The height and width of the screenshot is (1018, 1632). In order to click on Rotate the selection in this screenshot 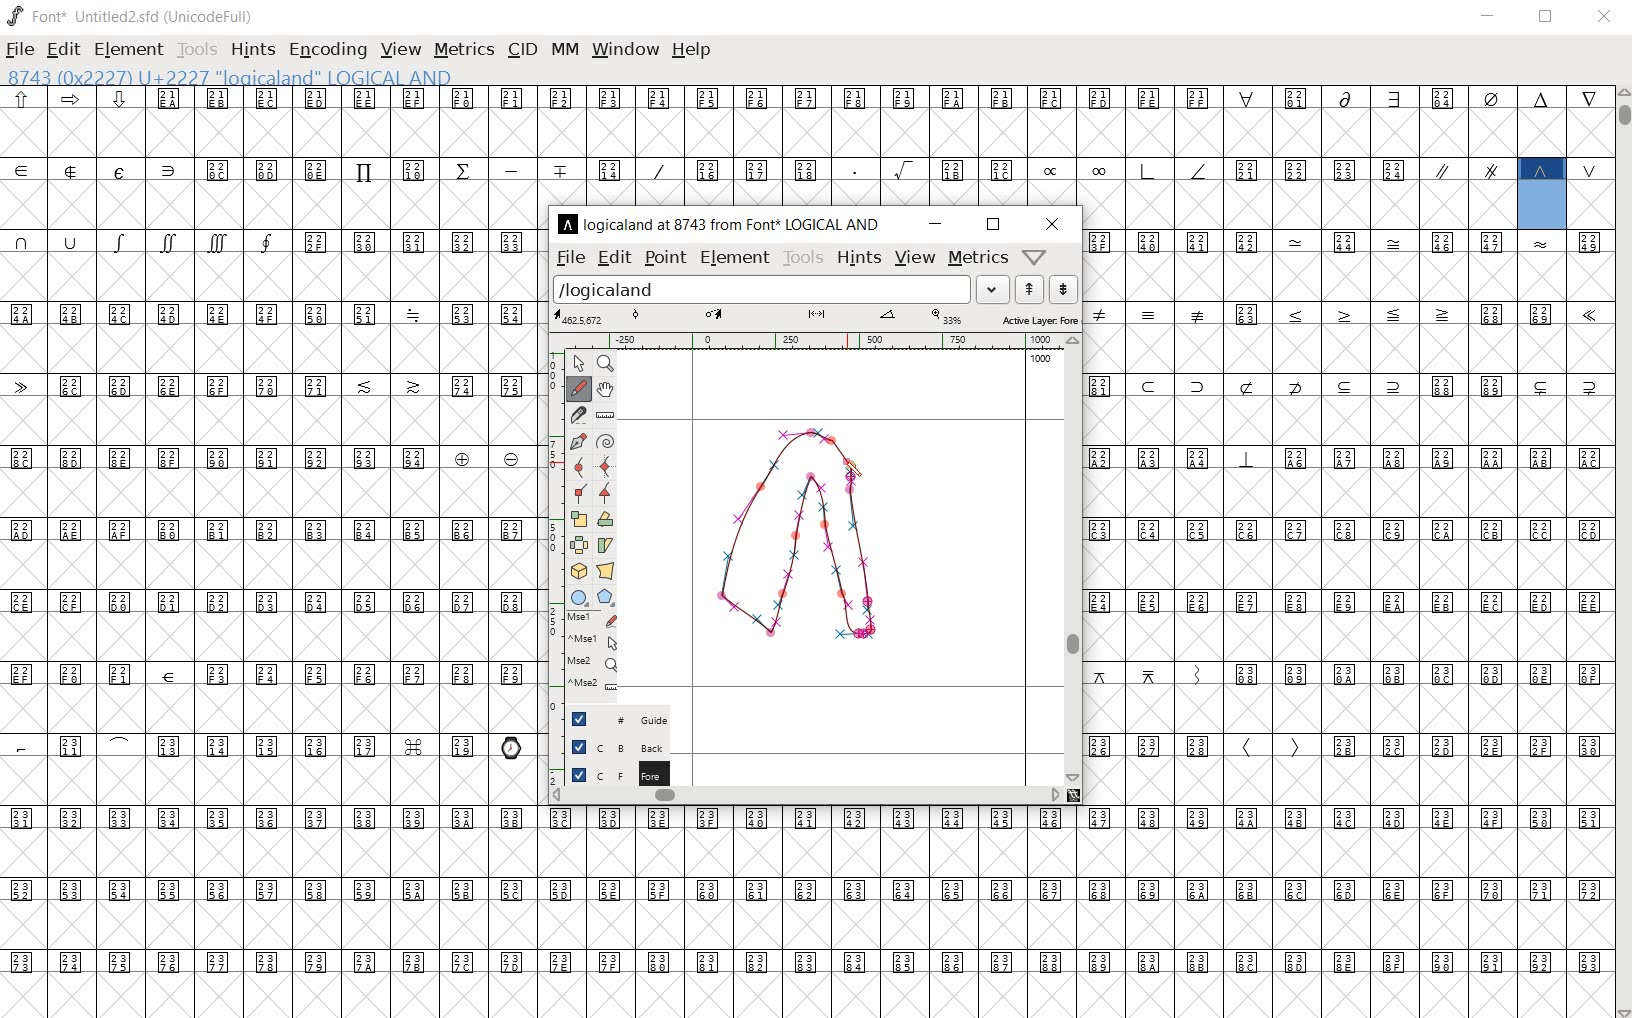, I will do `click(605, 545)`.